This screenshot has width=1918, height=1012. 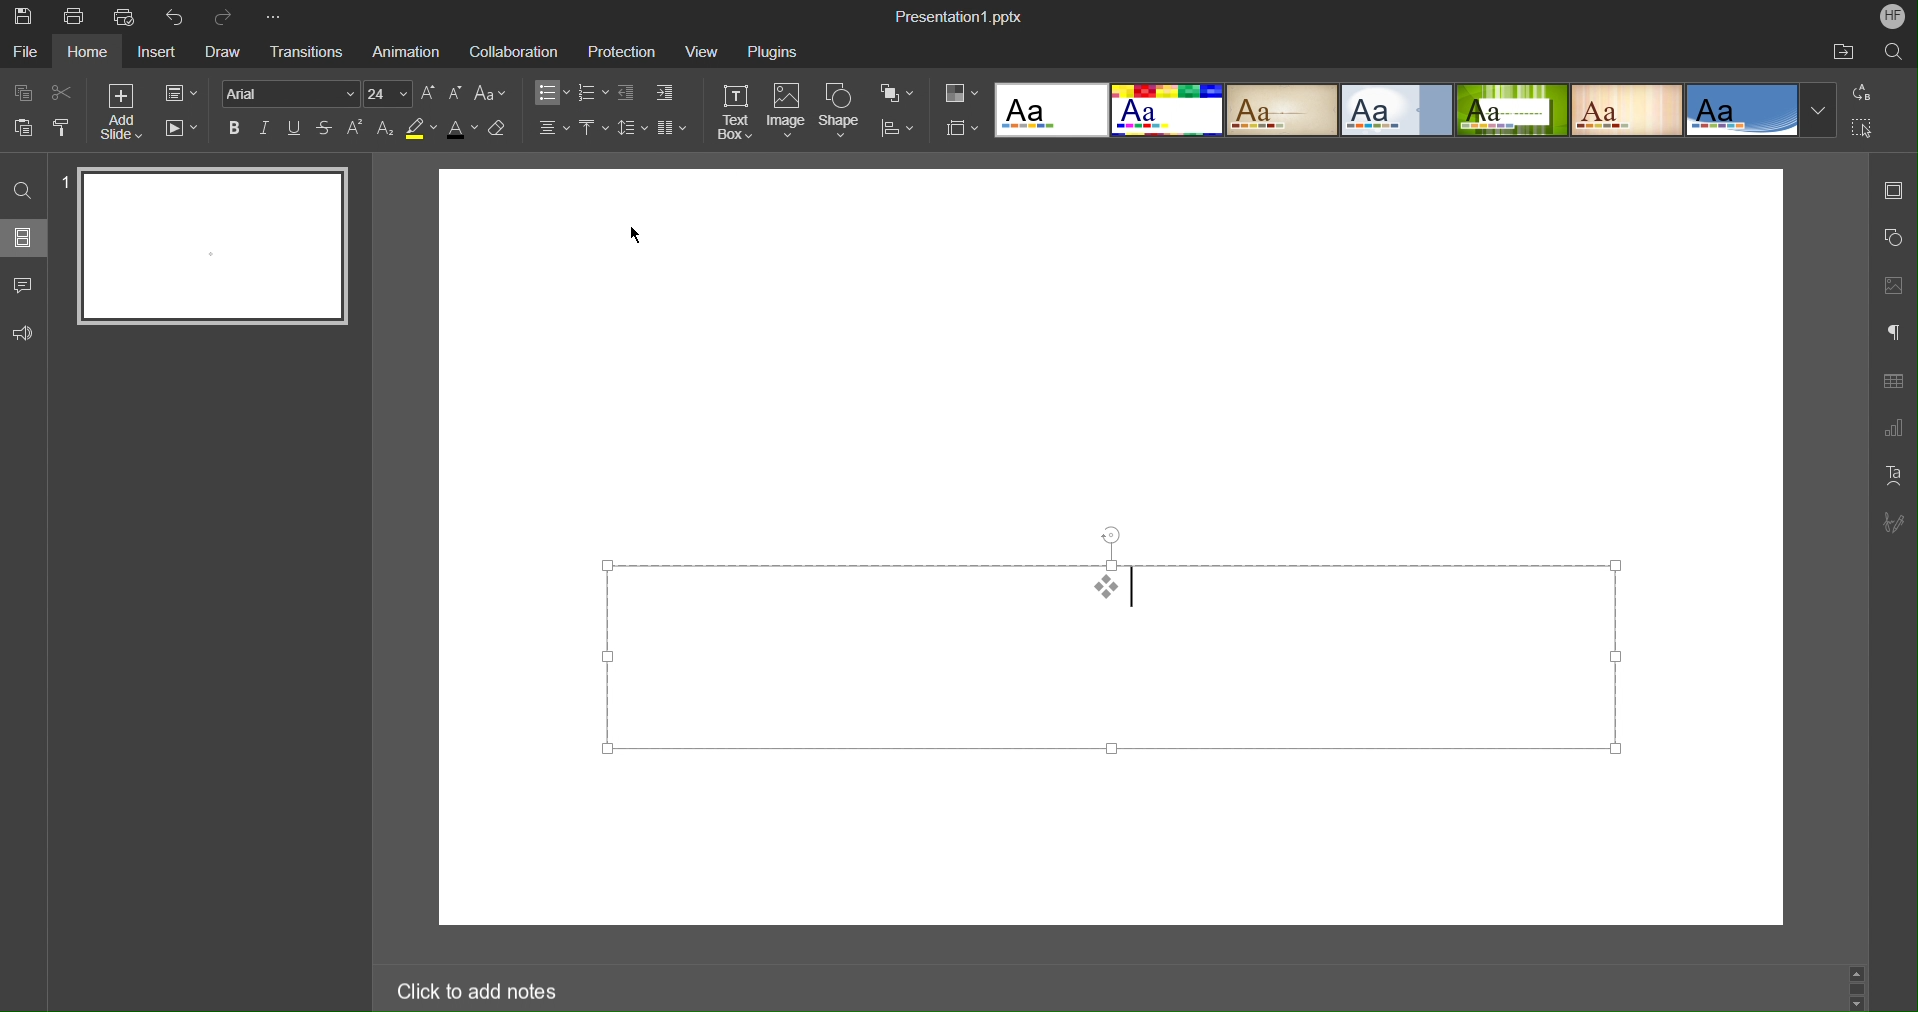 I want to click on Comment, so click(x=24, y=285).